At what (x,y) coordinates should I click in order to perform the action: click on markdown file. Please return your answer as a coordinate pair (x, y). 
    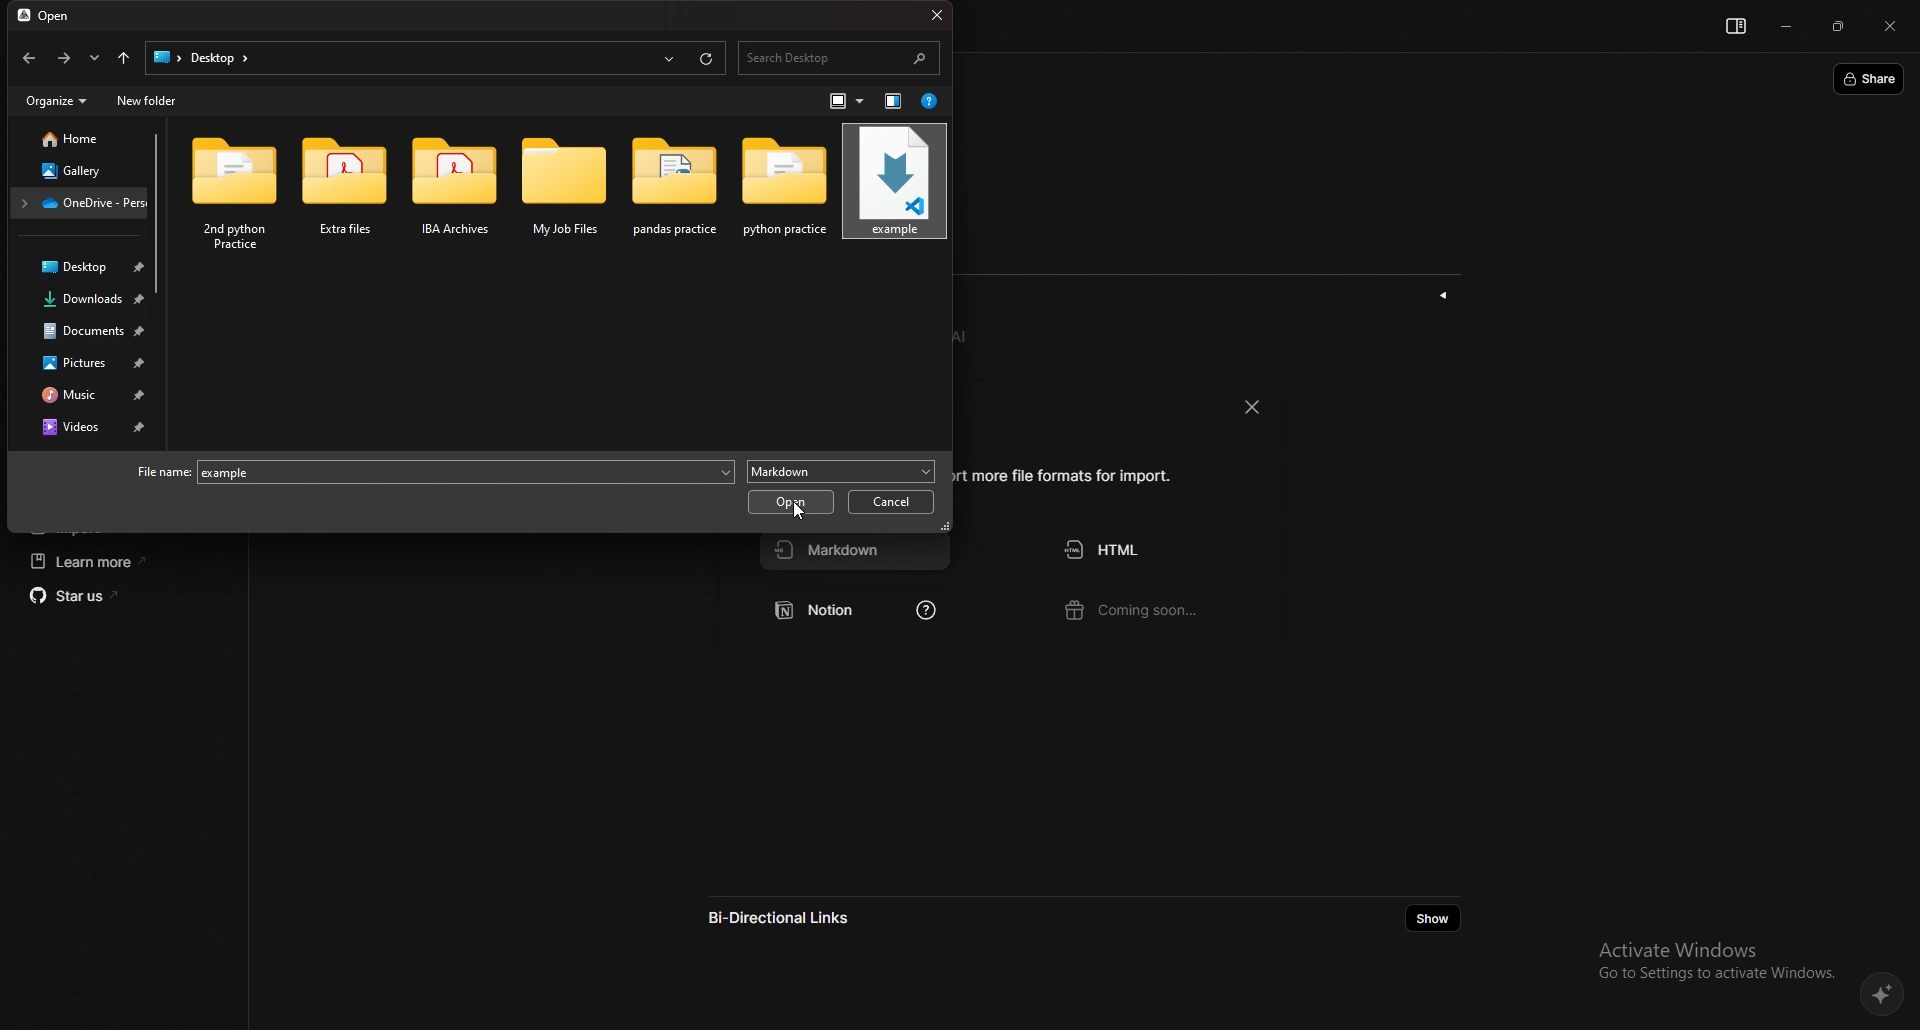
    Looking at the image, I should click on (894, 182).